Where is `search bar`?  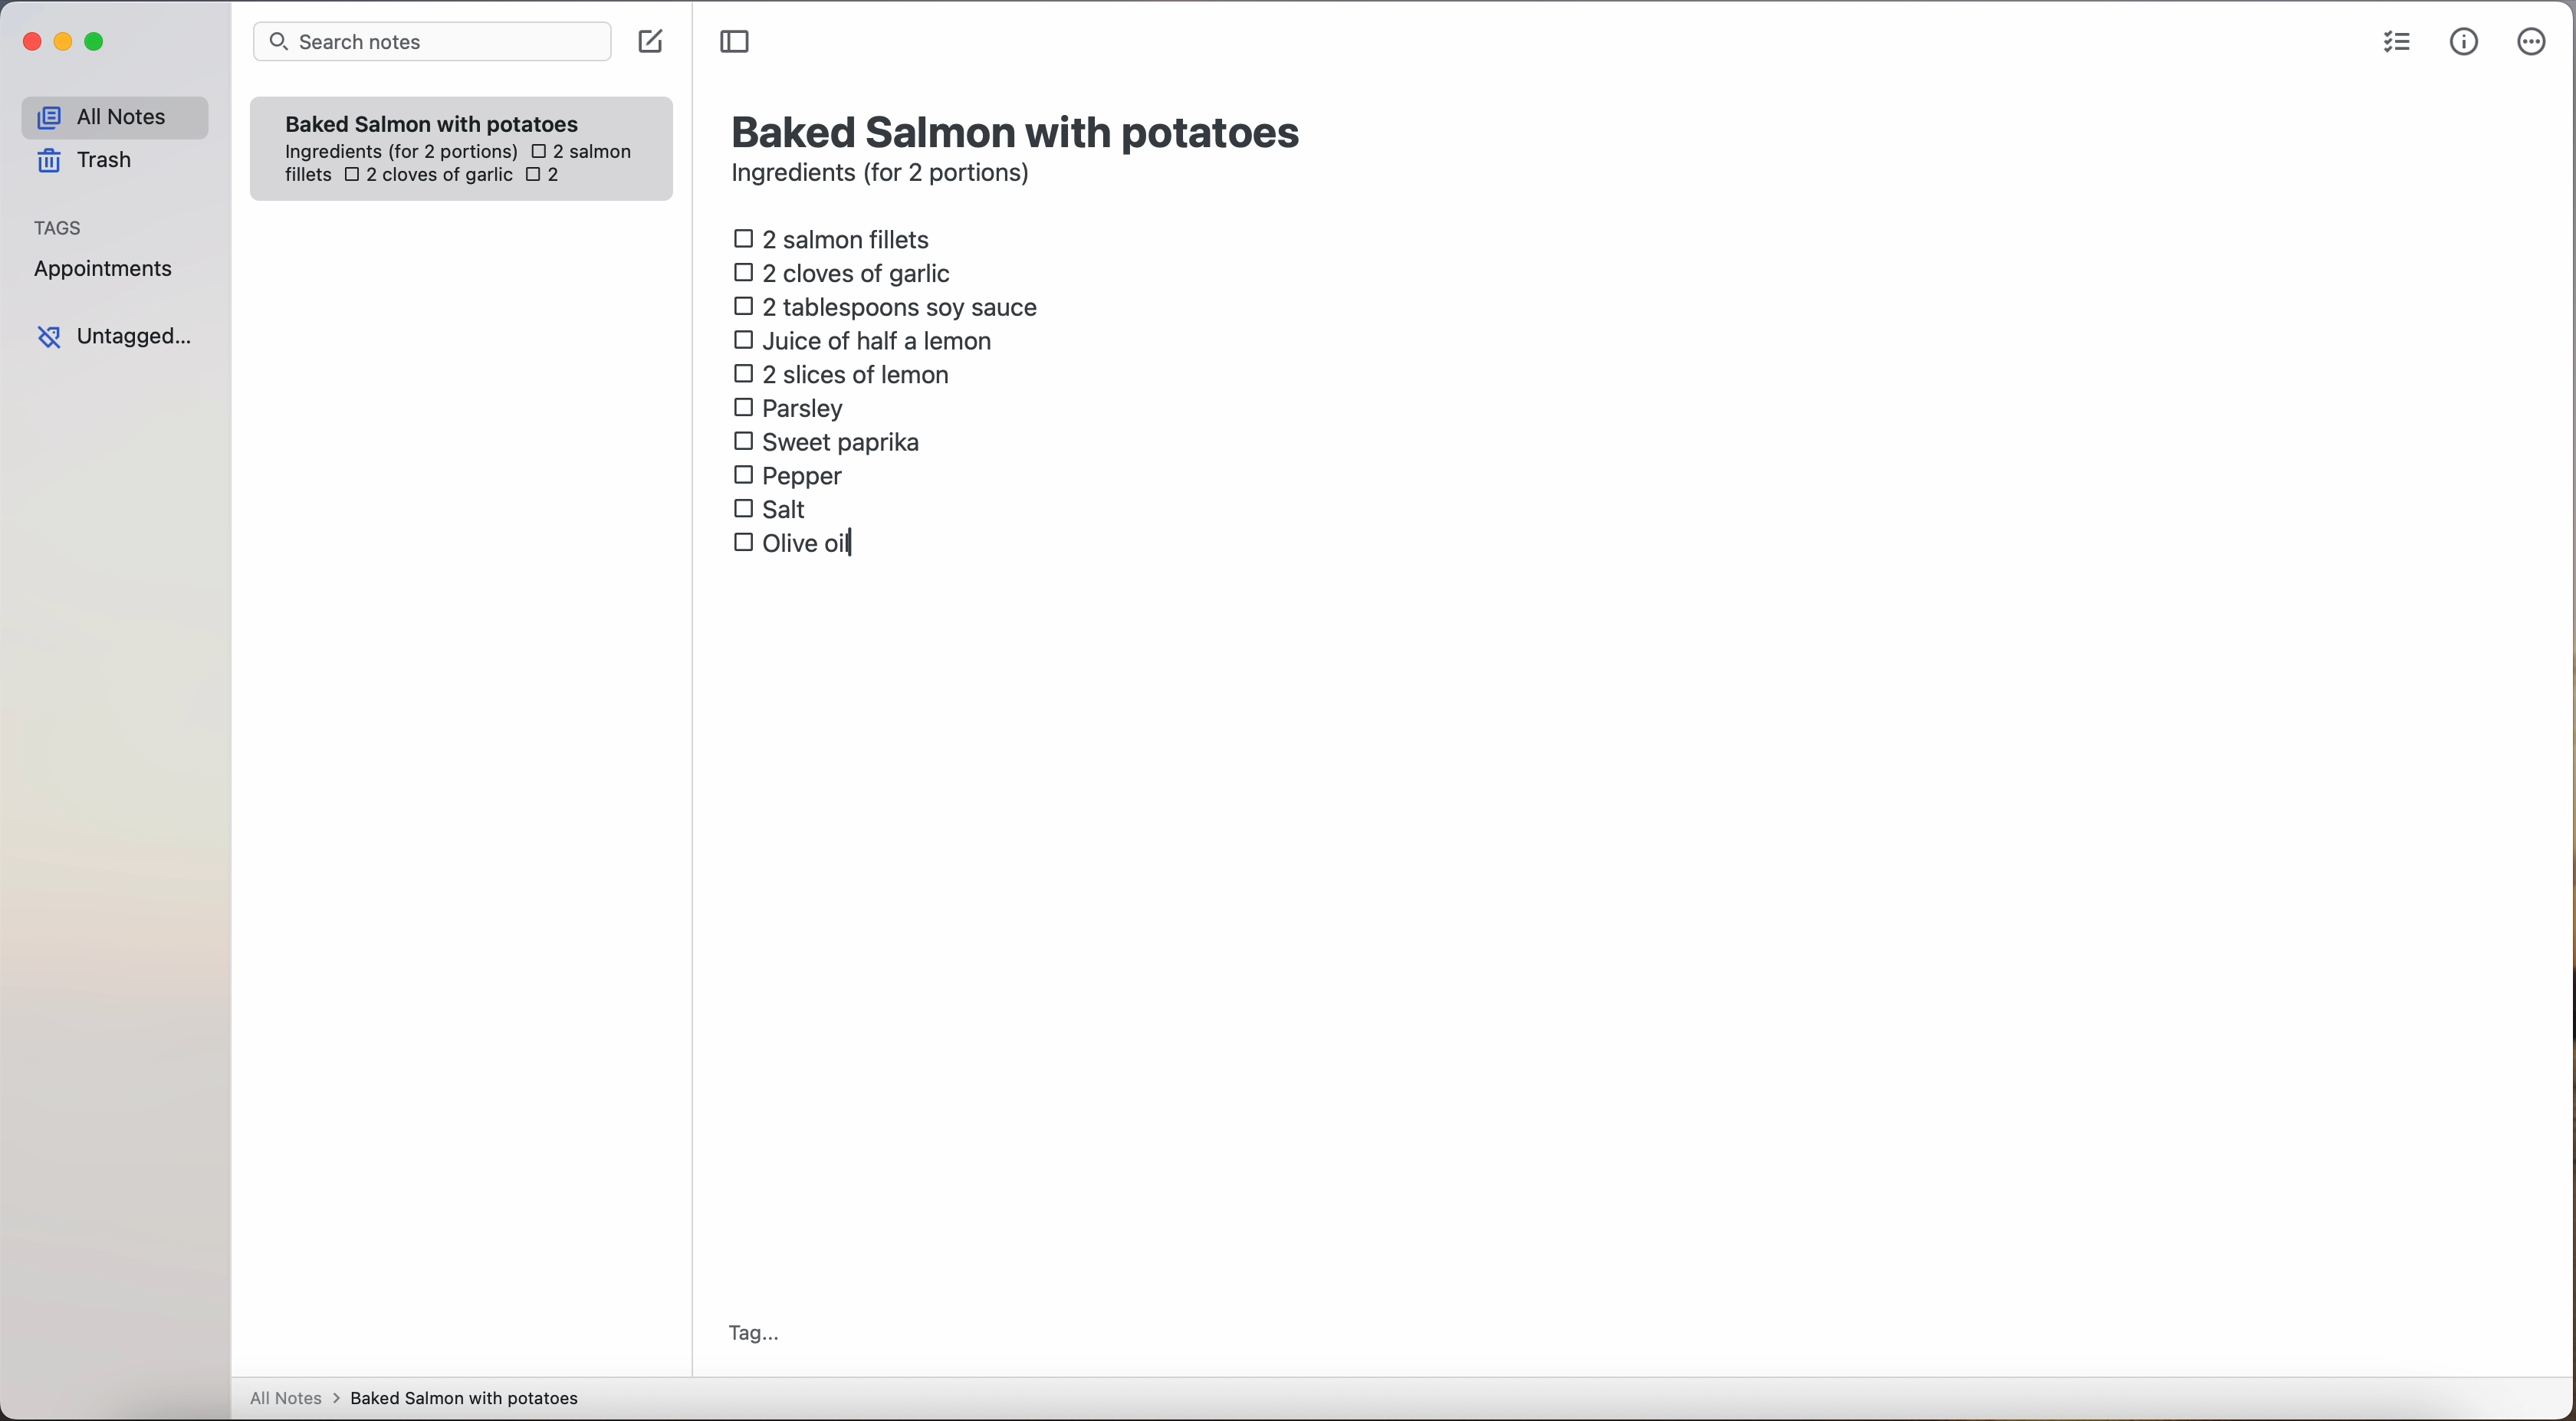 search bar is located at coordinates (430, 44).